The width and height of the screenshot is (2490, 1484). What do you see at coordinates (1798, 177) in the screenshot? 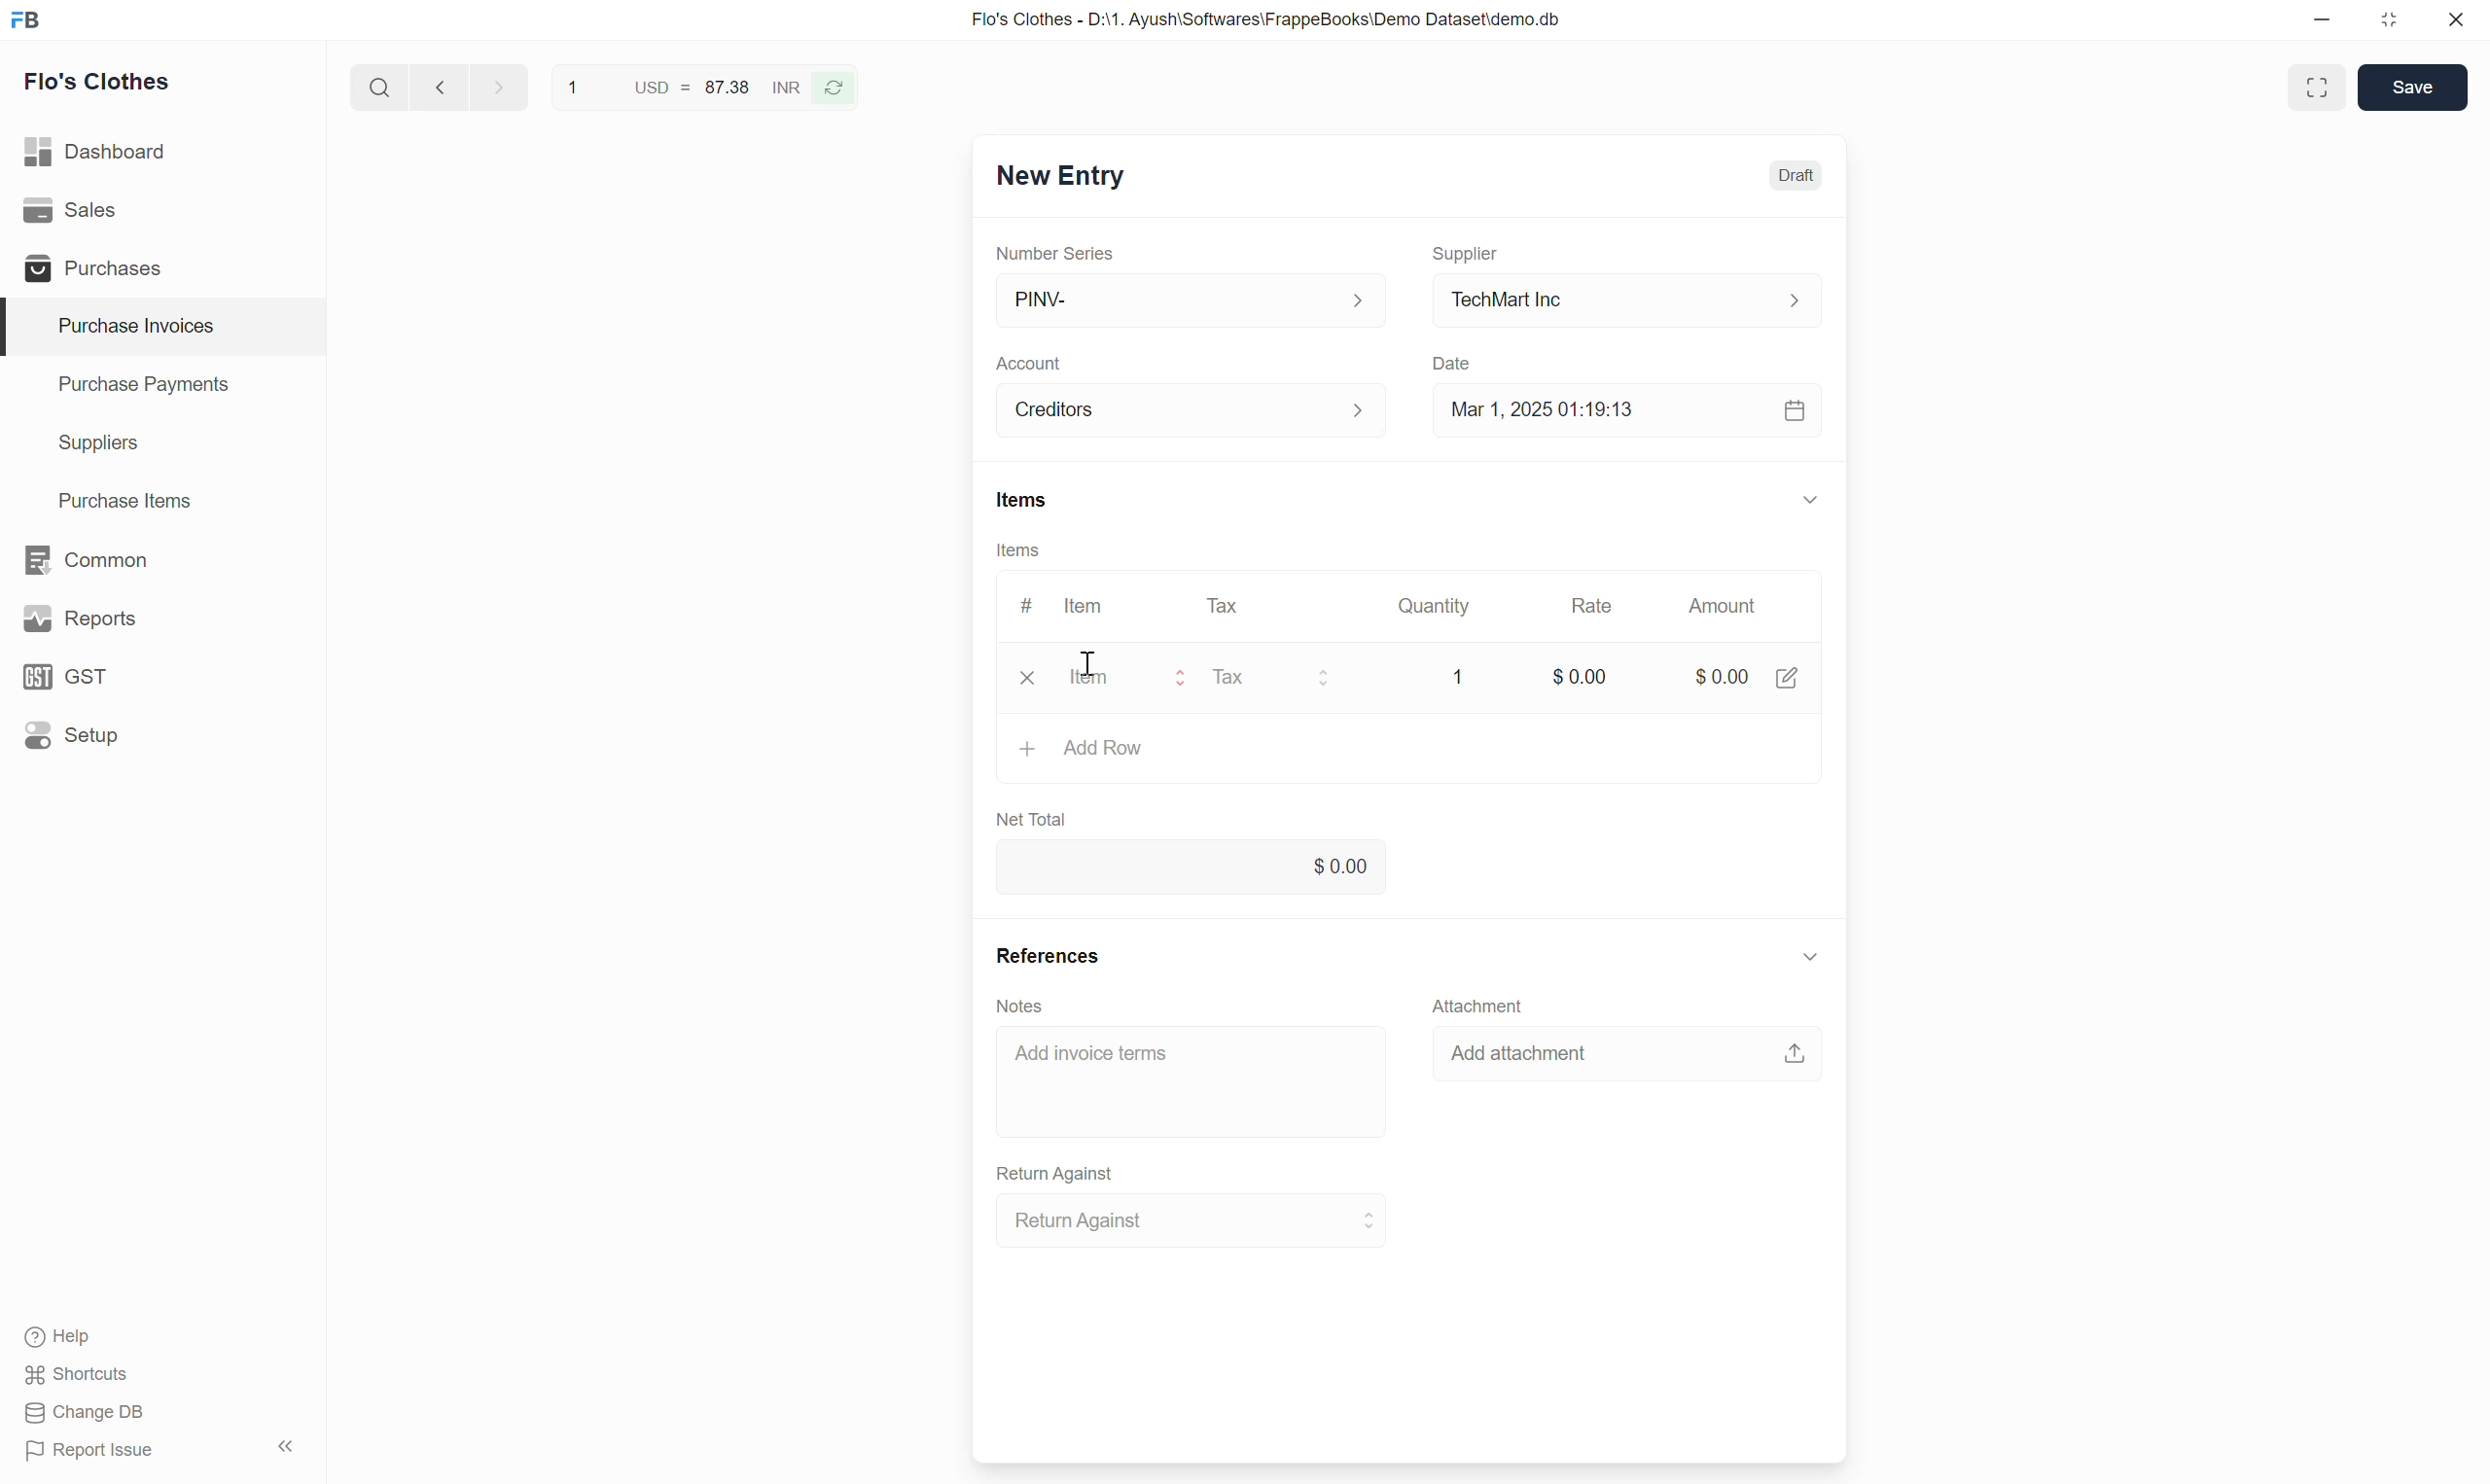
I see `Draft` at bounding box center [1798, 177].